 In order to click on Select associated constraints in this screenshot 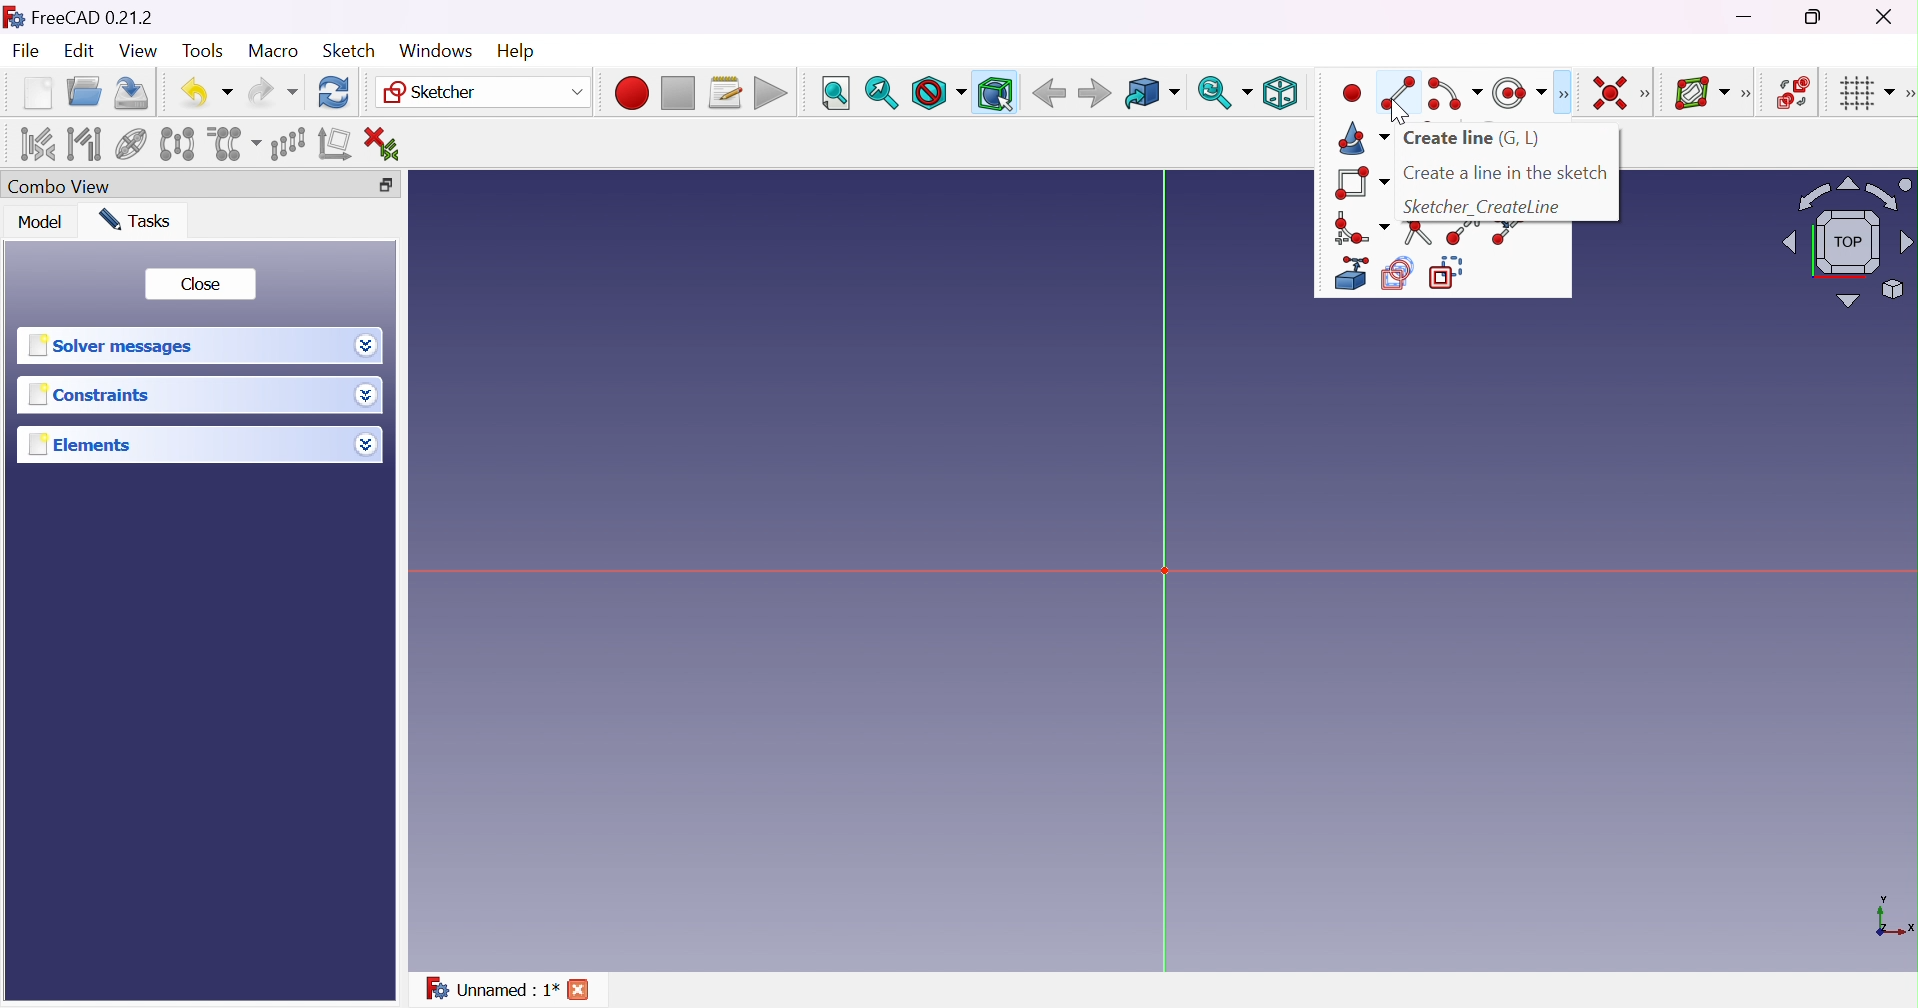, I will do `click(36, 144)`.